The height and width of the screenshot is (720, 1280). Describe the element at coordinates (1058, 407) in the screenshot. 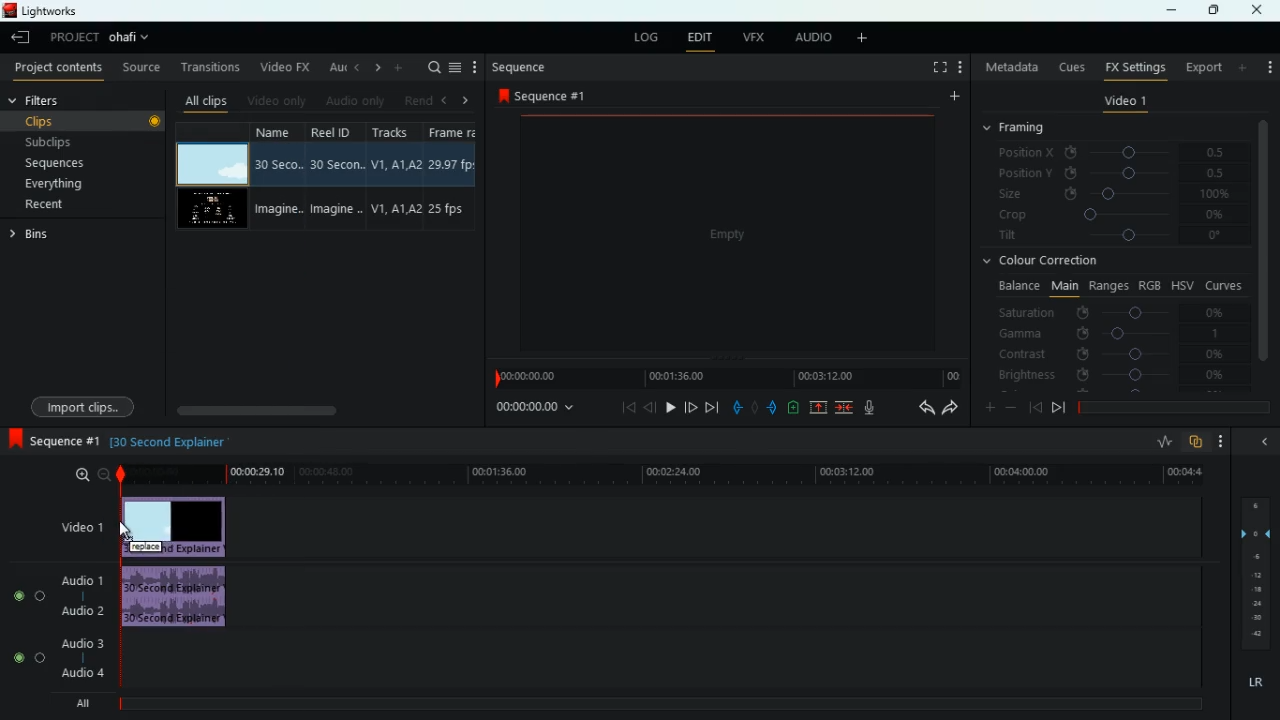

I see `end` at that location.